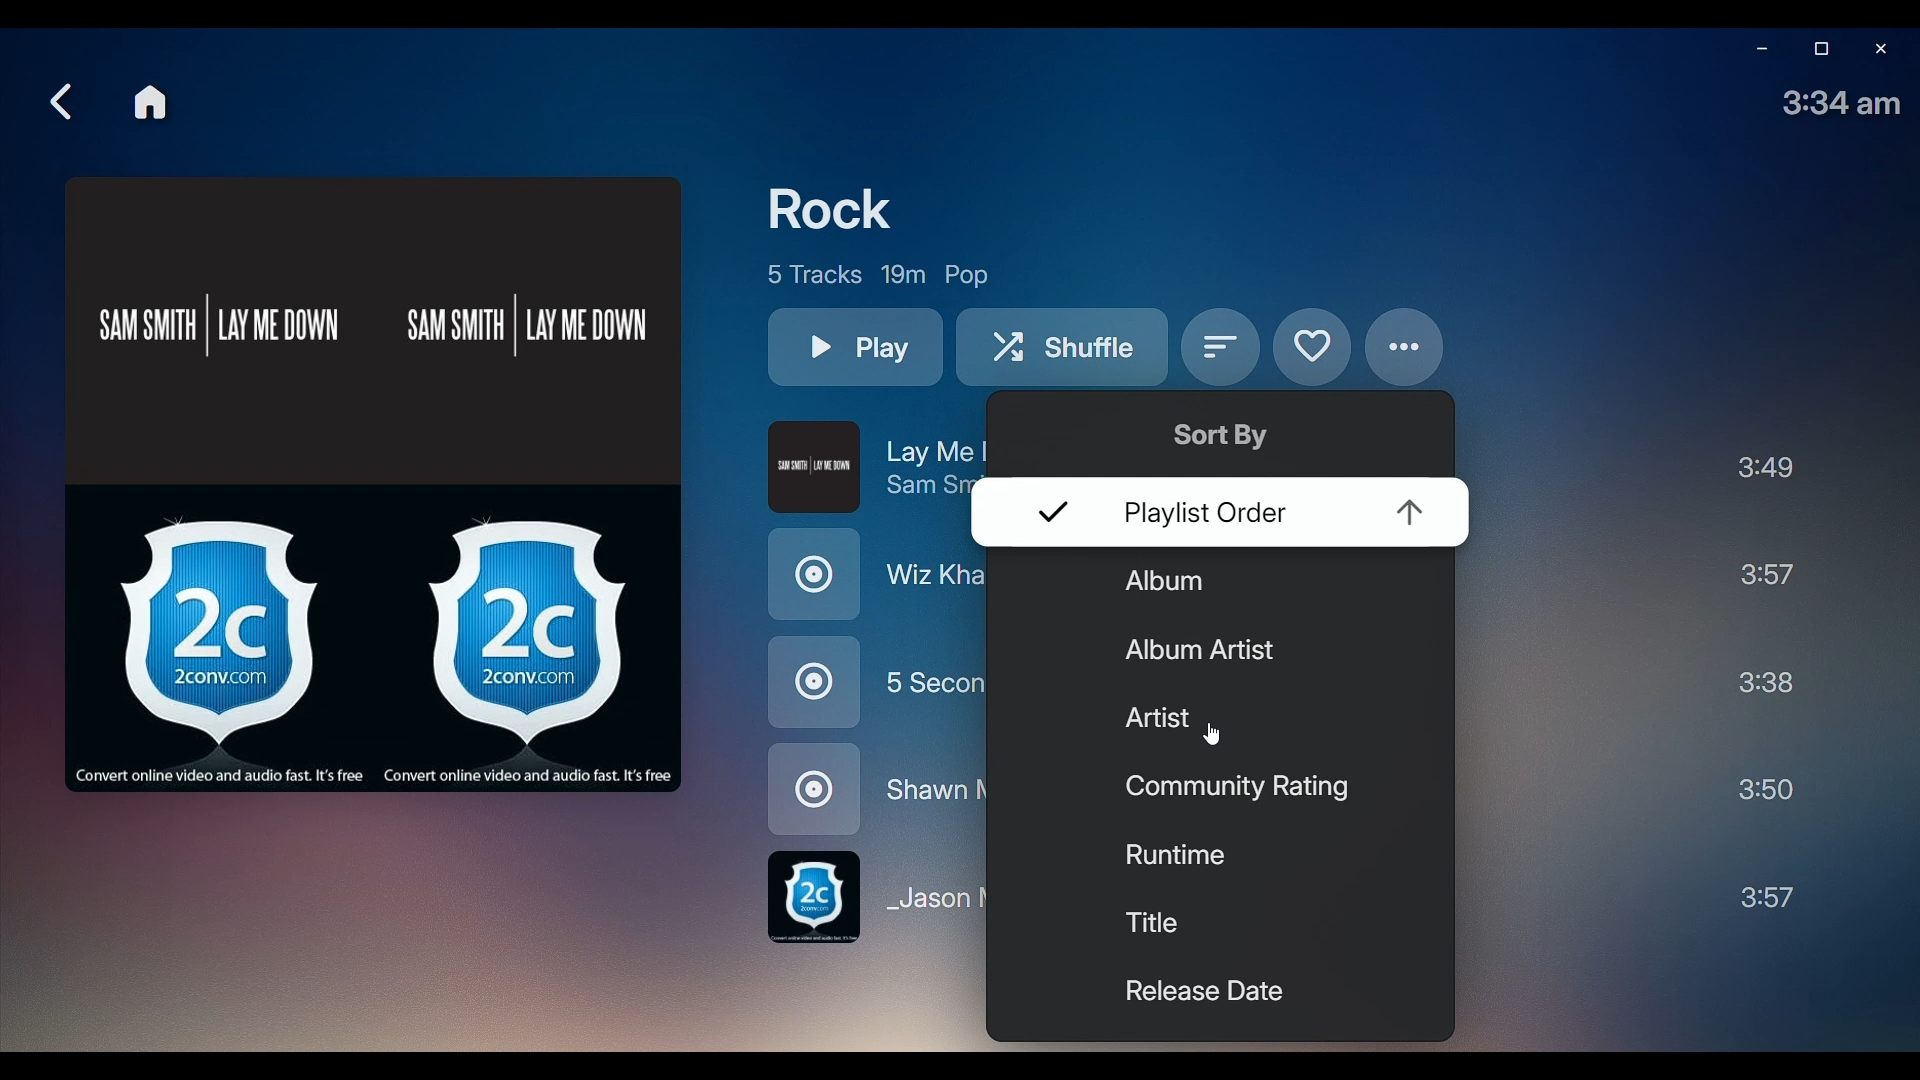  I want to click on Sort by, so click(1222, 351).